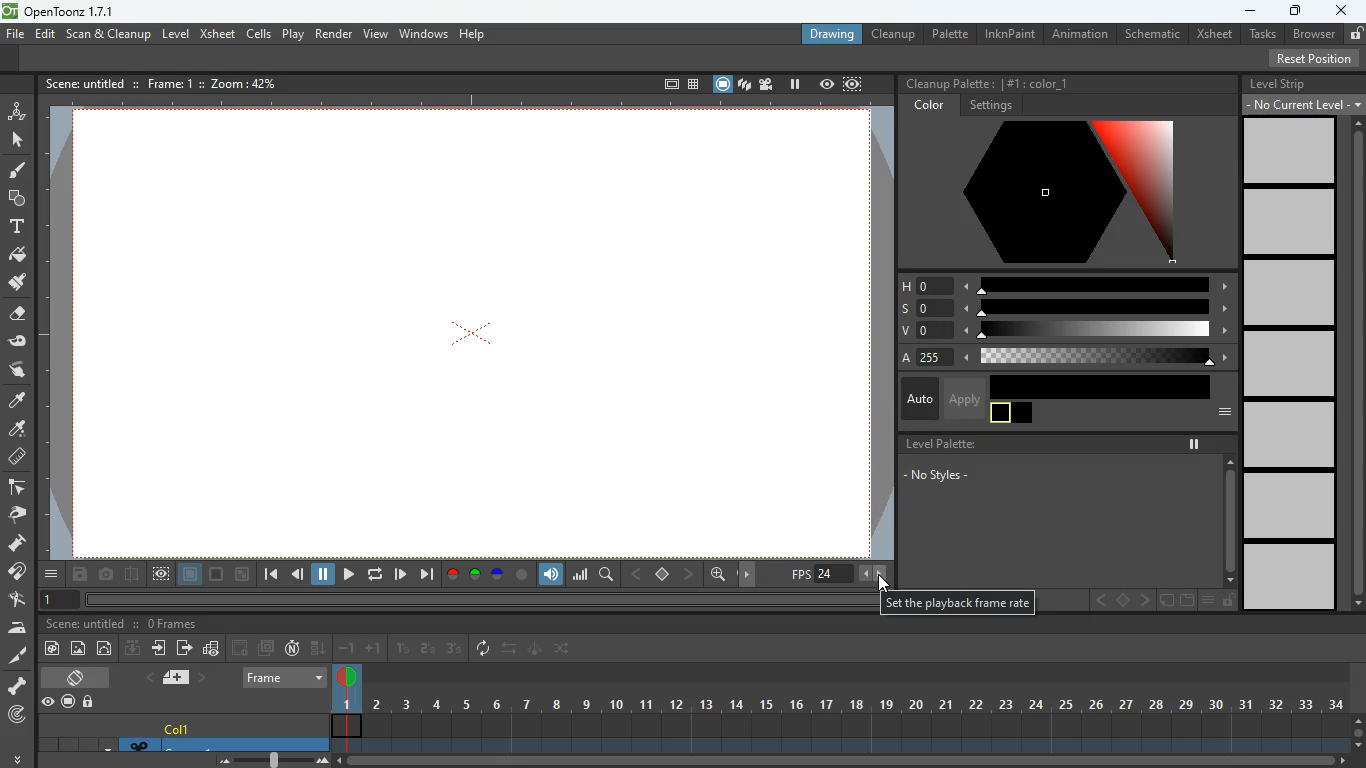  I want to click on opentoonz, so click(67, 12).